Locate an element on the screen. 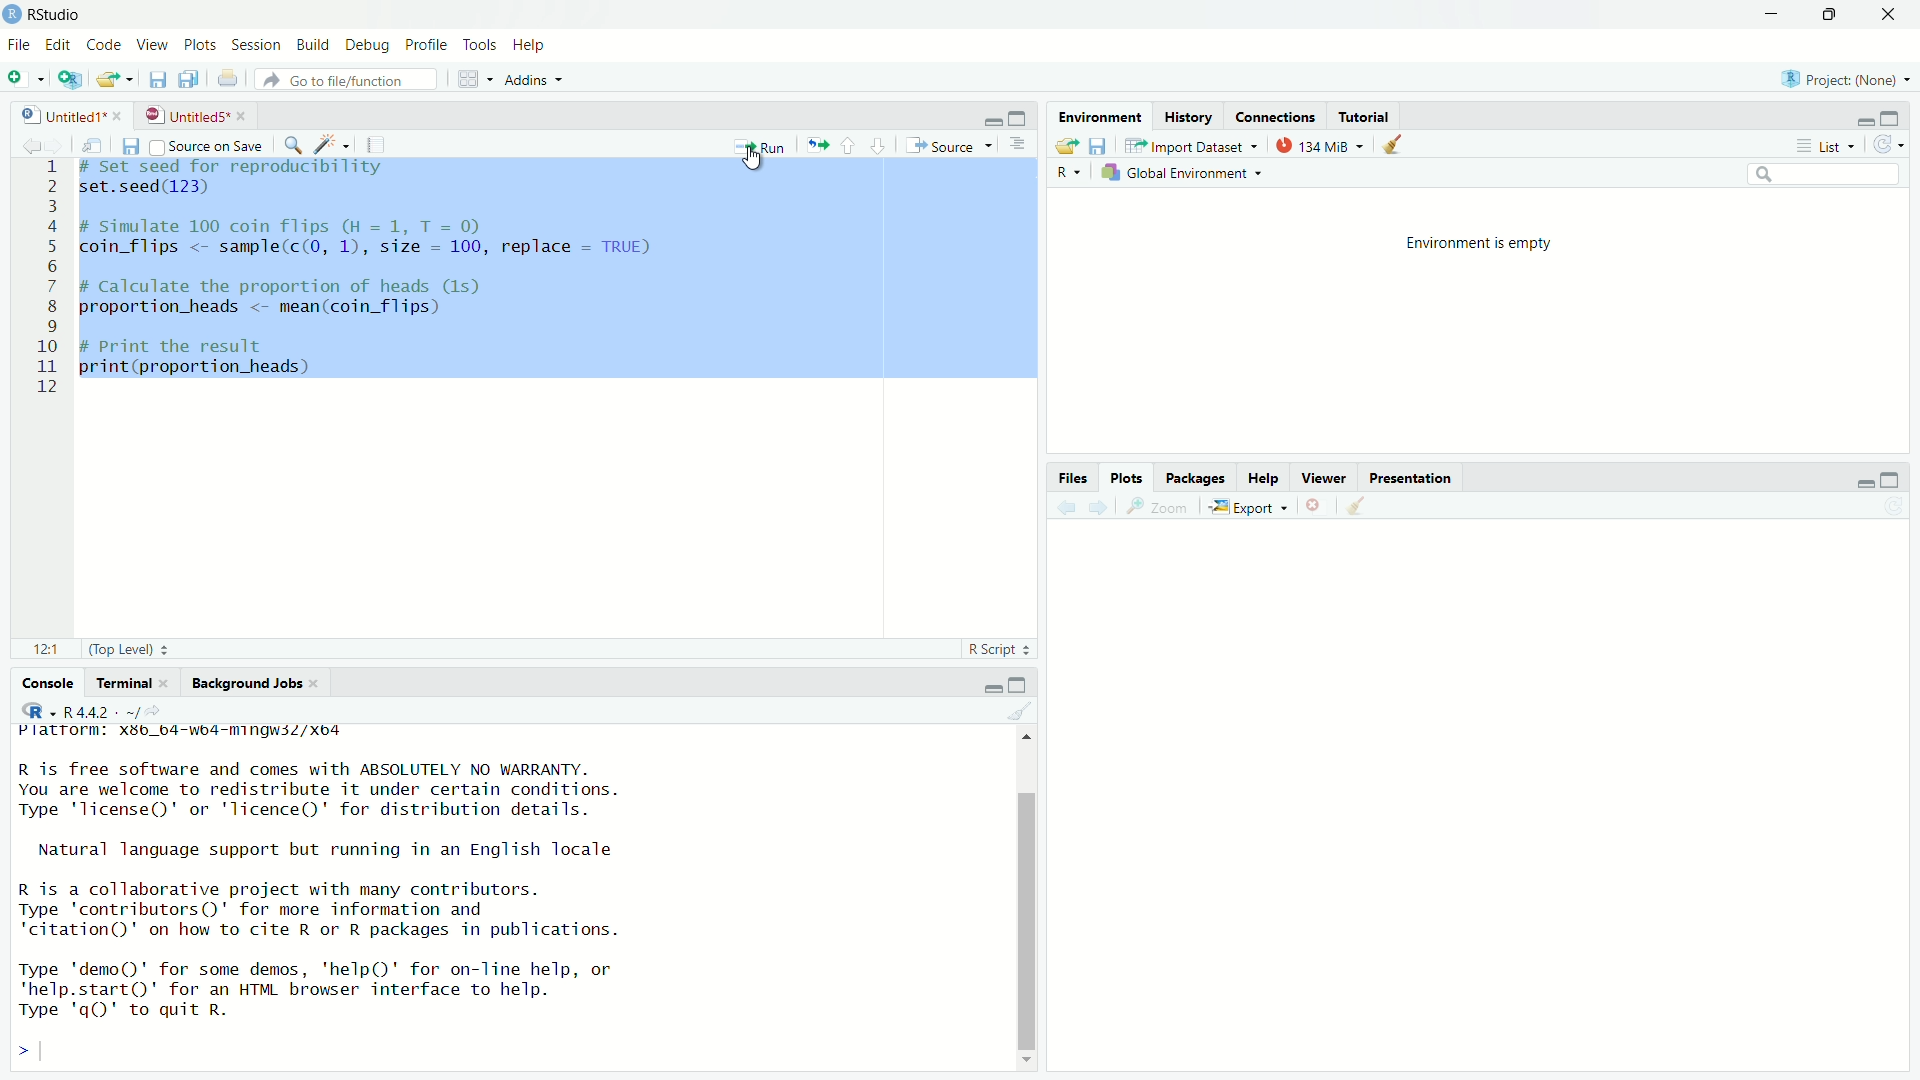 The width and height of the screenshot is (1920, 1080). History is located at coordinates (1188, 116).